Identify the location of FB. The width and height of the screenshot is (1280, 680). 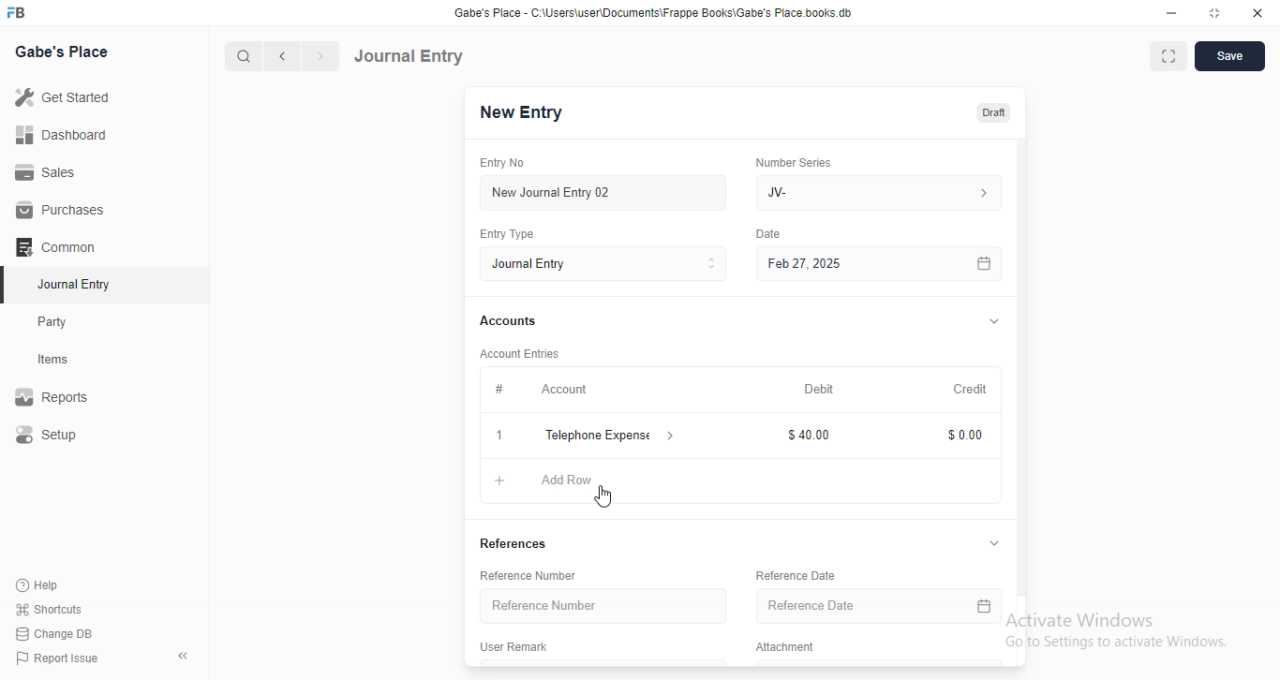
(19, 11).